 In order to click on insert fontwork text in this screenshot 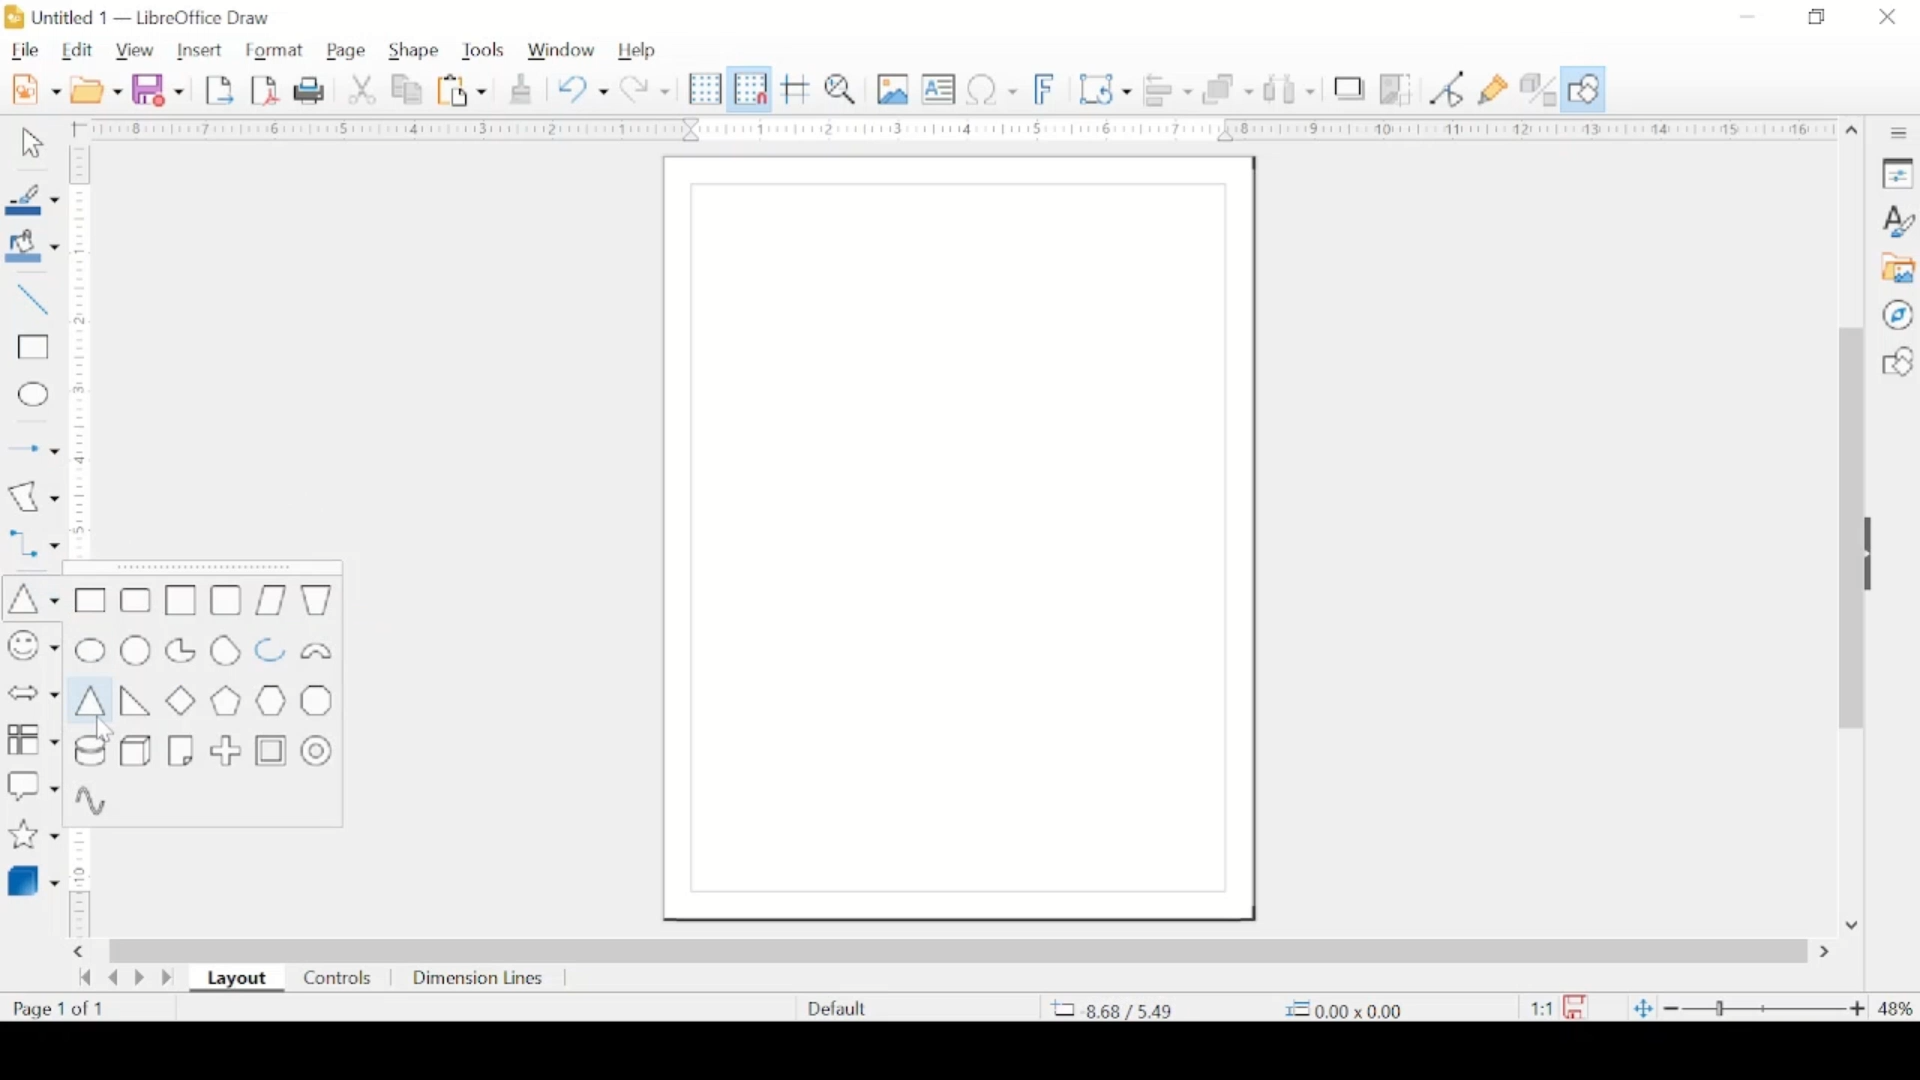, I will do `click(1047, 88)`.